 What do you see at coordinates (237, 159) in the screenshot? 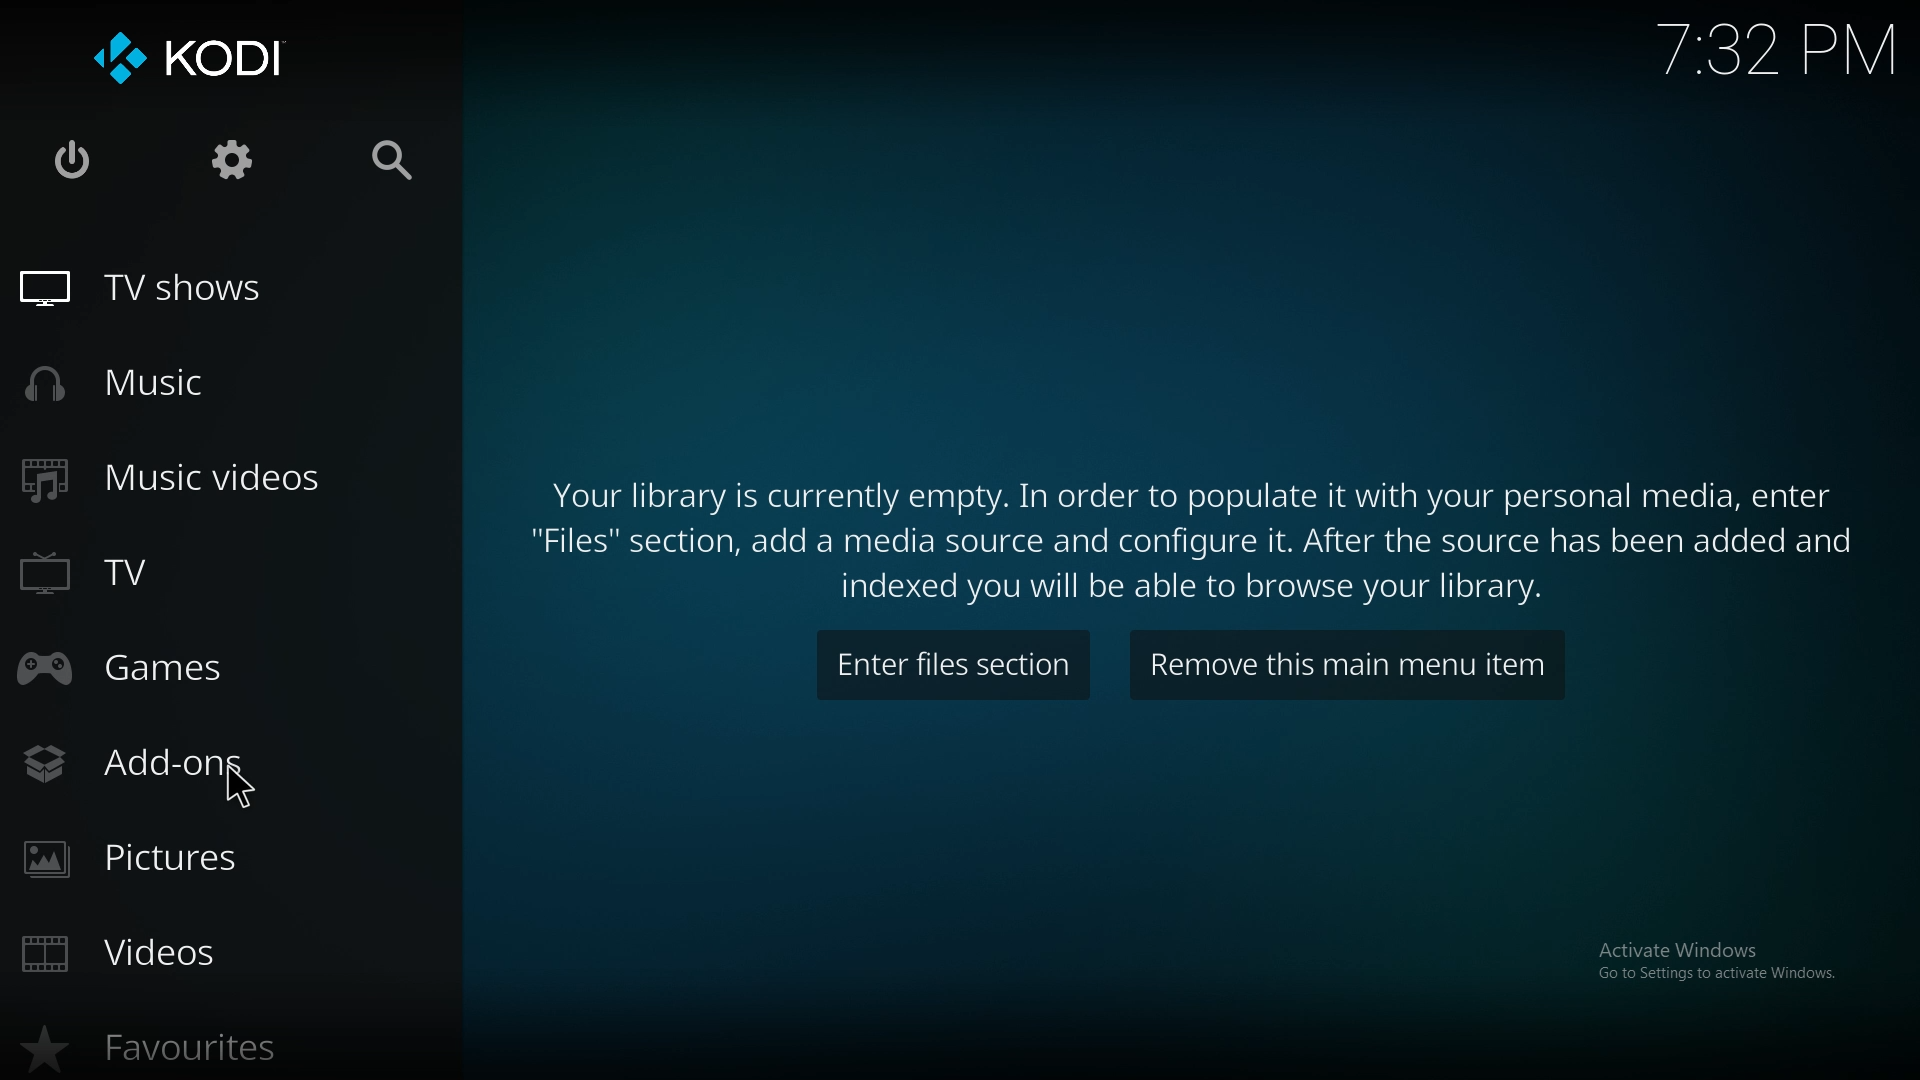
I see `settings` at bounding box center [237, 159].